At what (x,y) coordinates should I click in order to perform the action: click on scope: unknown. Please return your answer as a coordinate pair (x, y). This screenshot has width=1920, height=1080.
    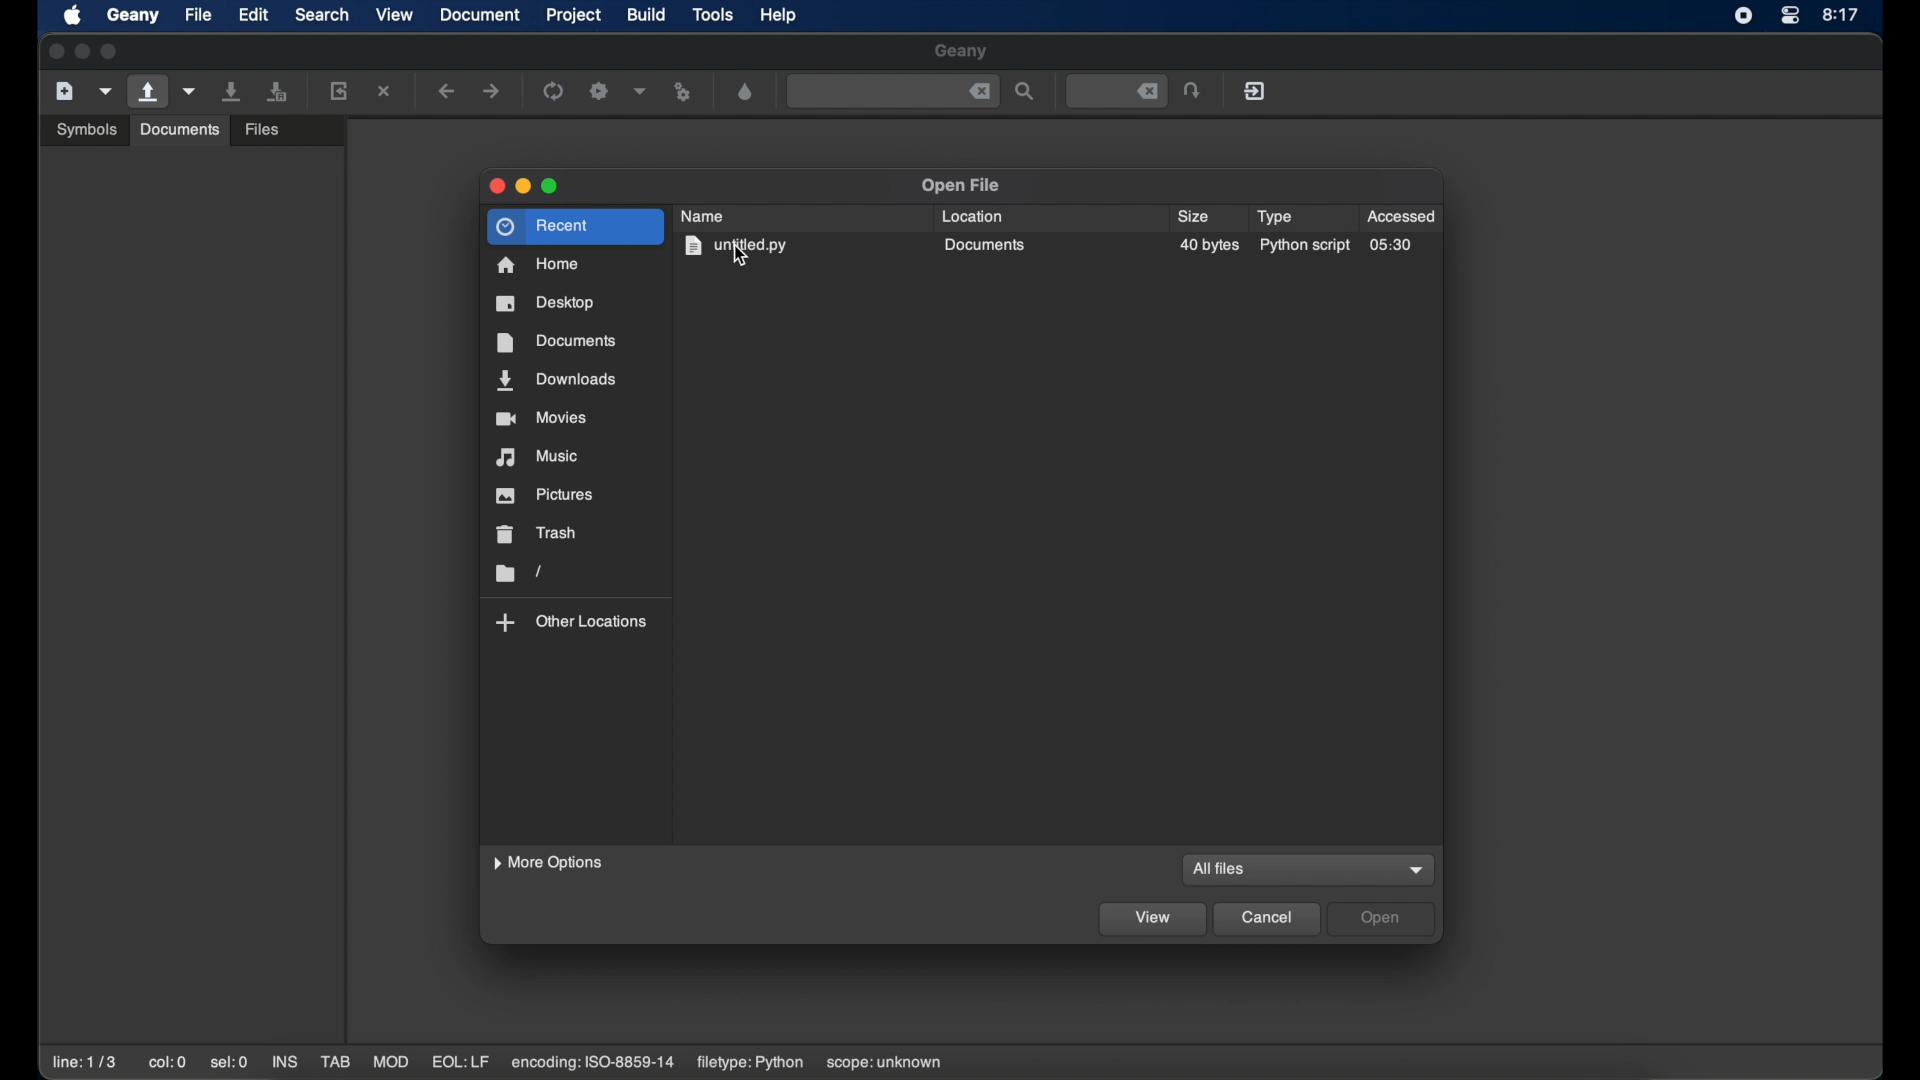
    Looking at the image, I should click on (887, 1064).